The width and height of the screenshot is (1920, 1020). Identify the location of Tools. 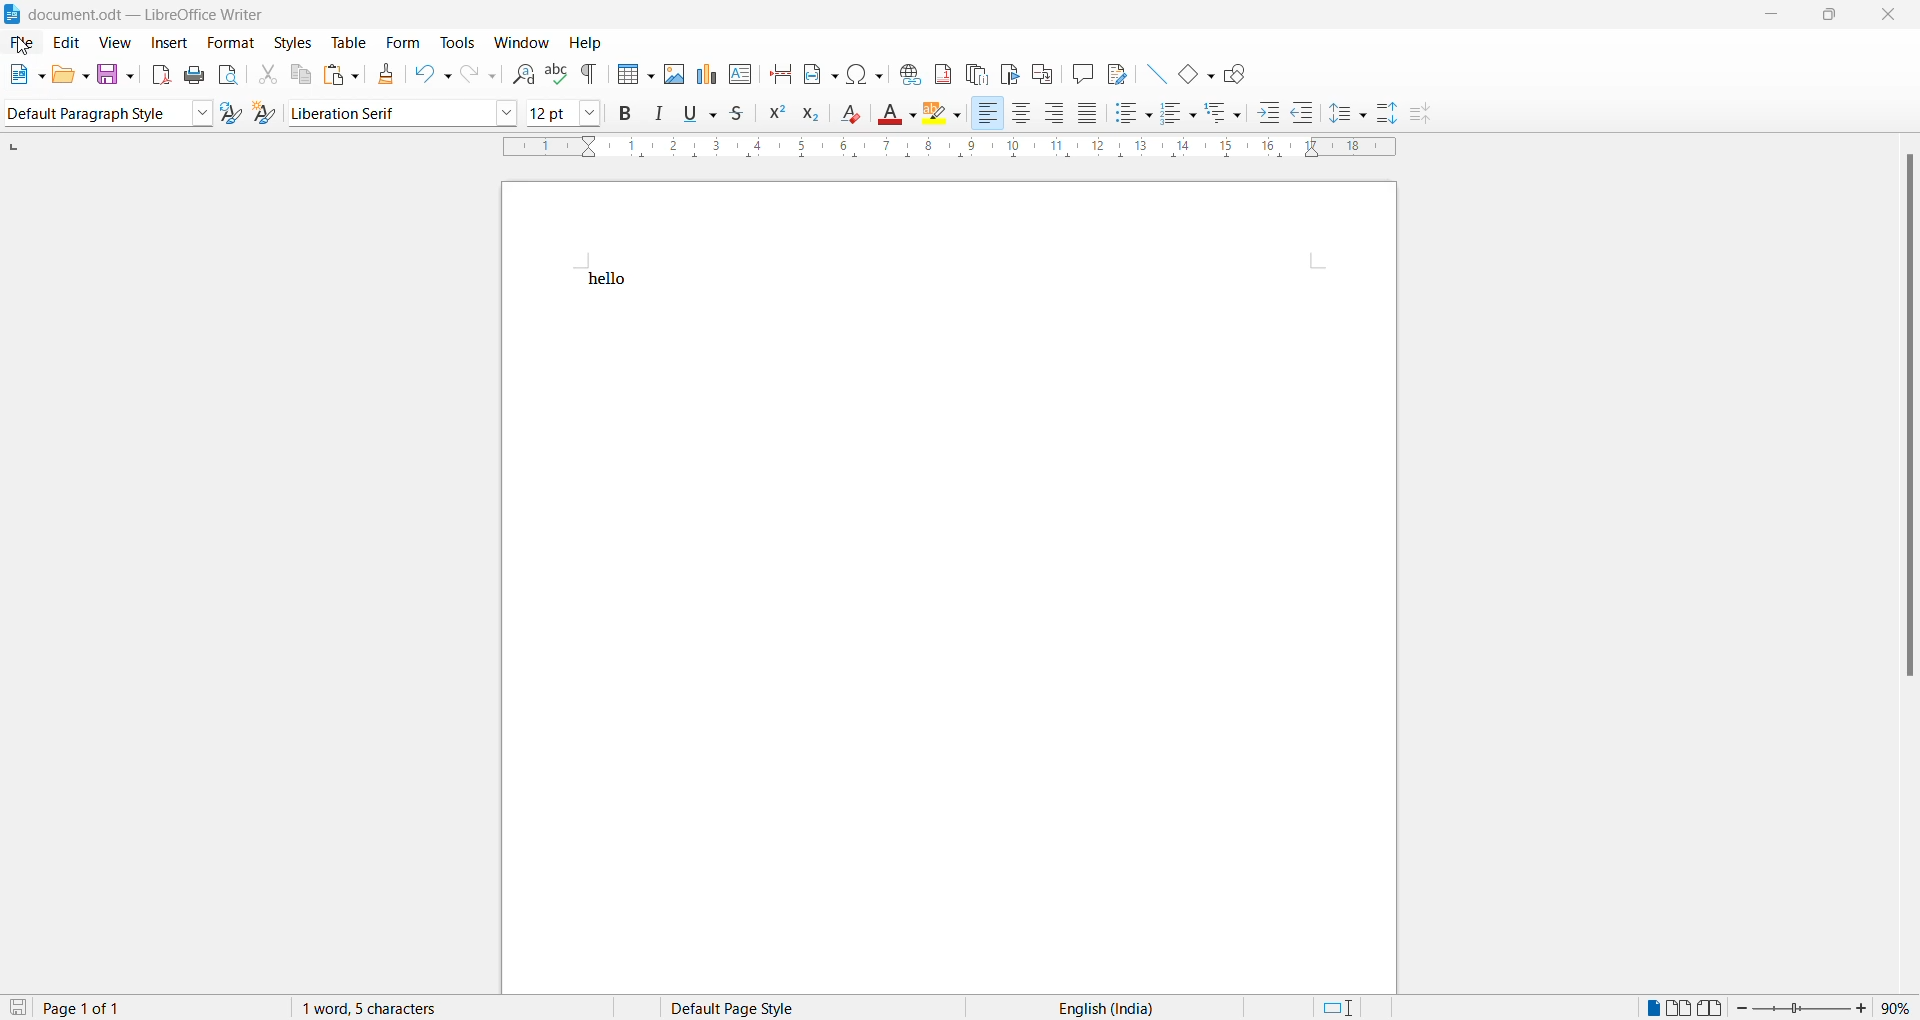
(457, 42).